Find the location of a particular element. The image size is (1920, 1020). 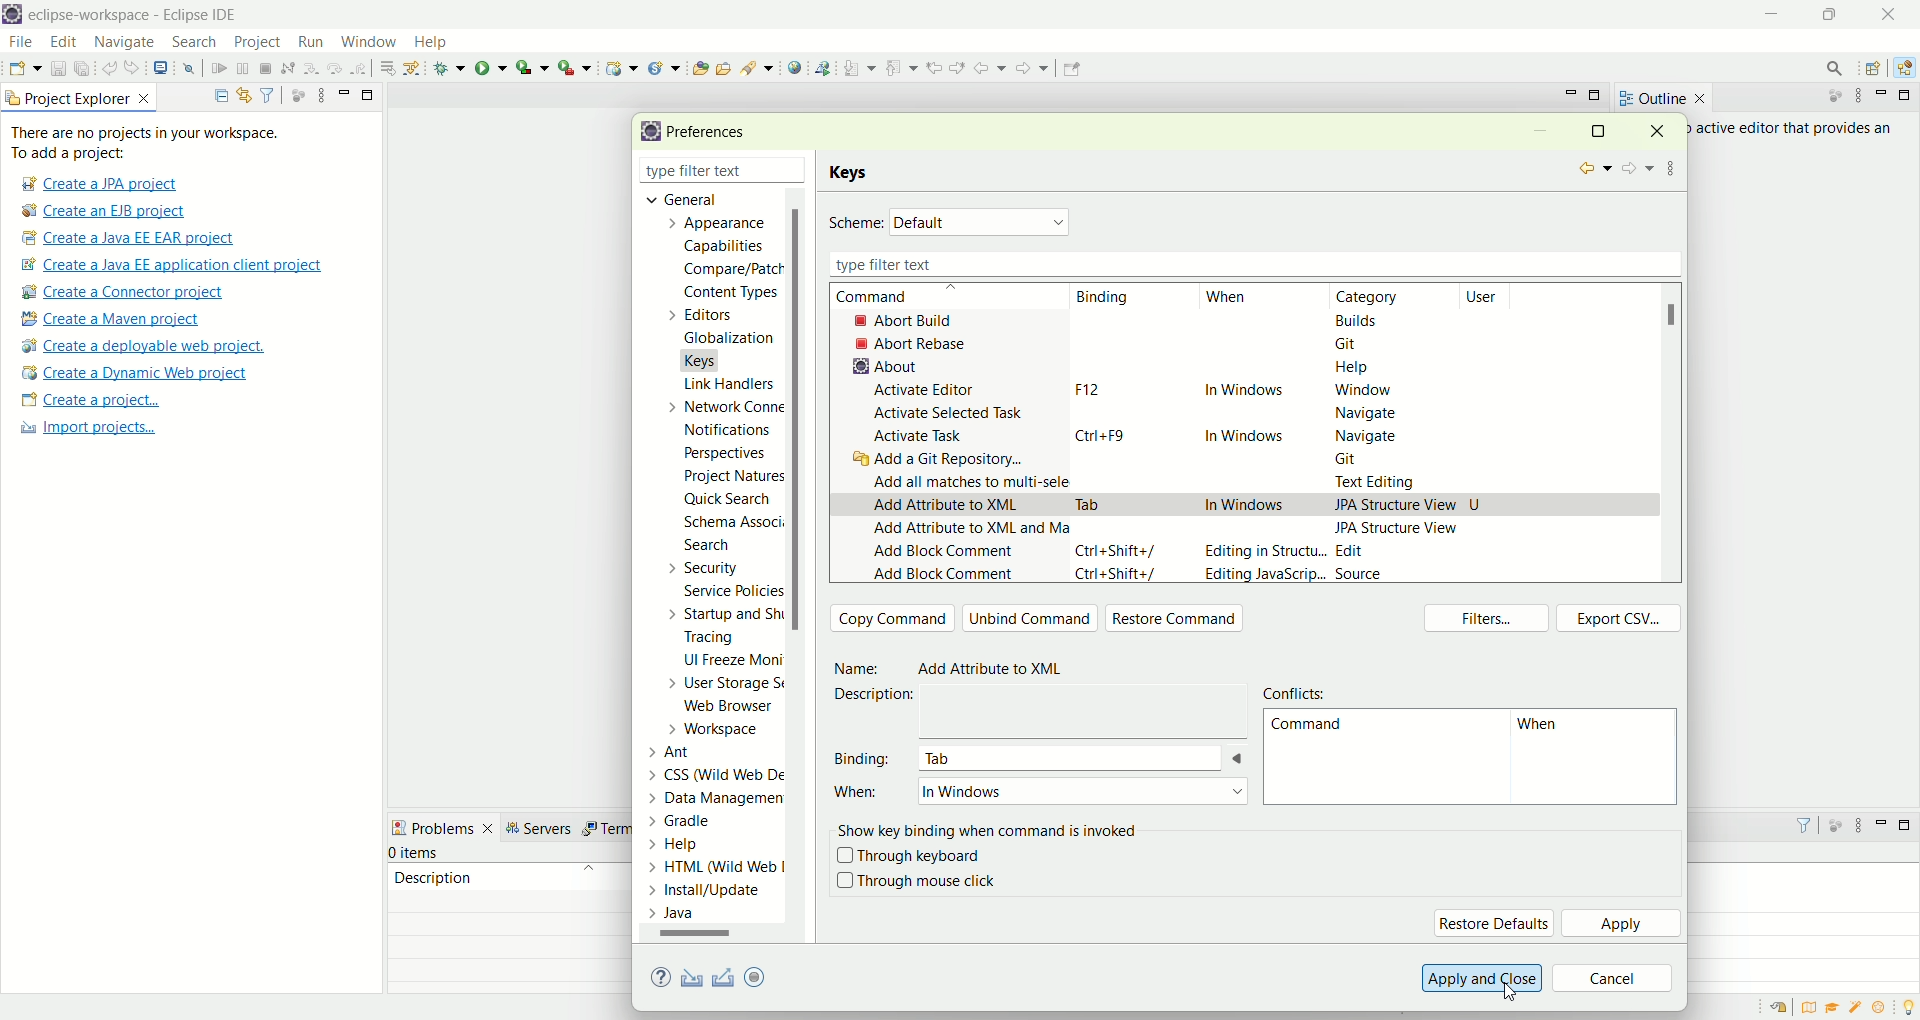

preferences is located at coordinates (713, 133).